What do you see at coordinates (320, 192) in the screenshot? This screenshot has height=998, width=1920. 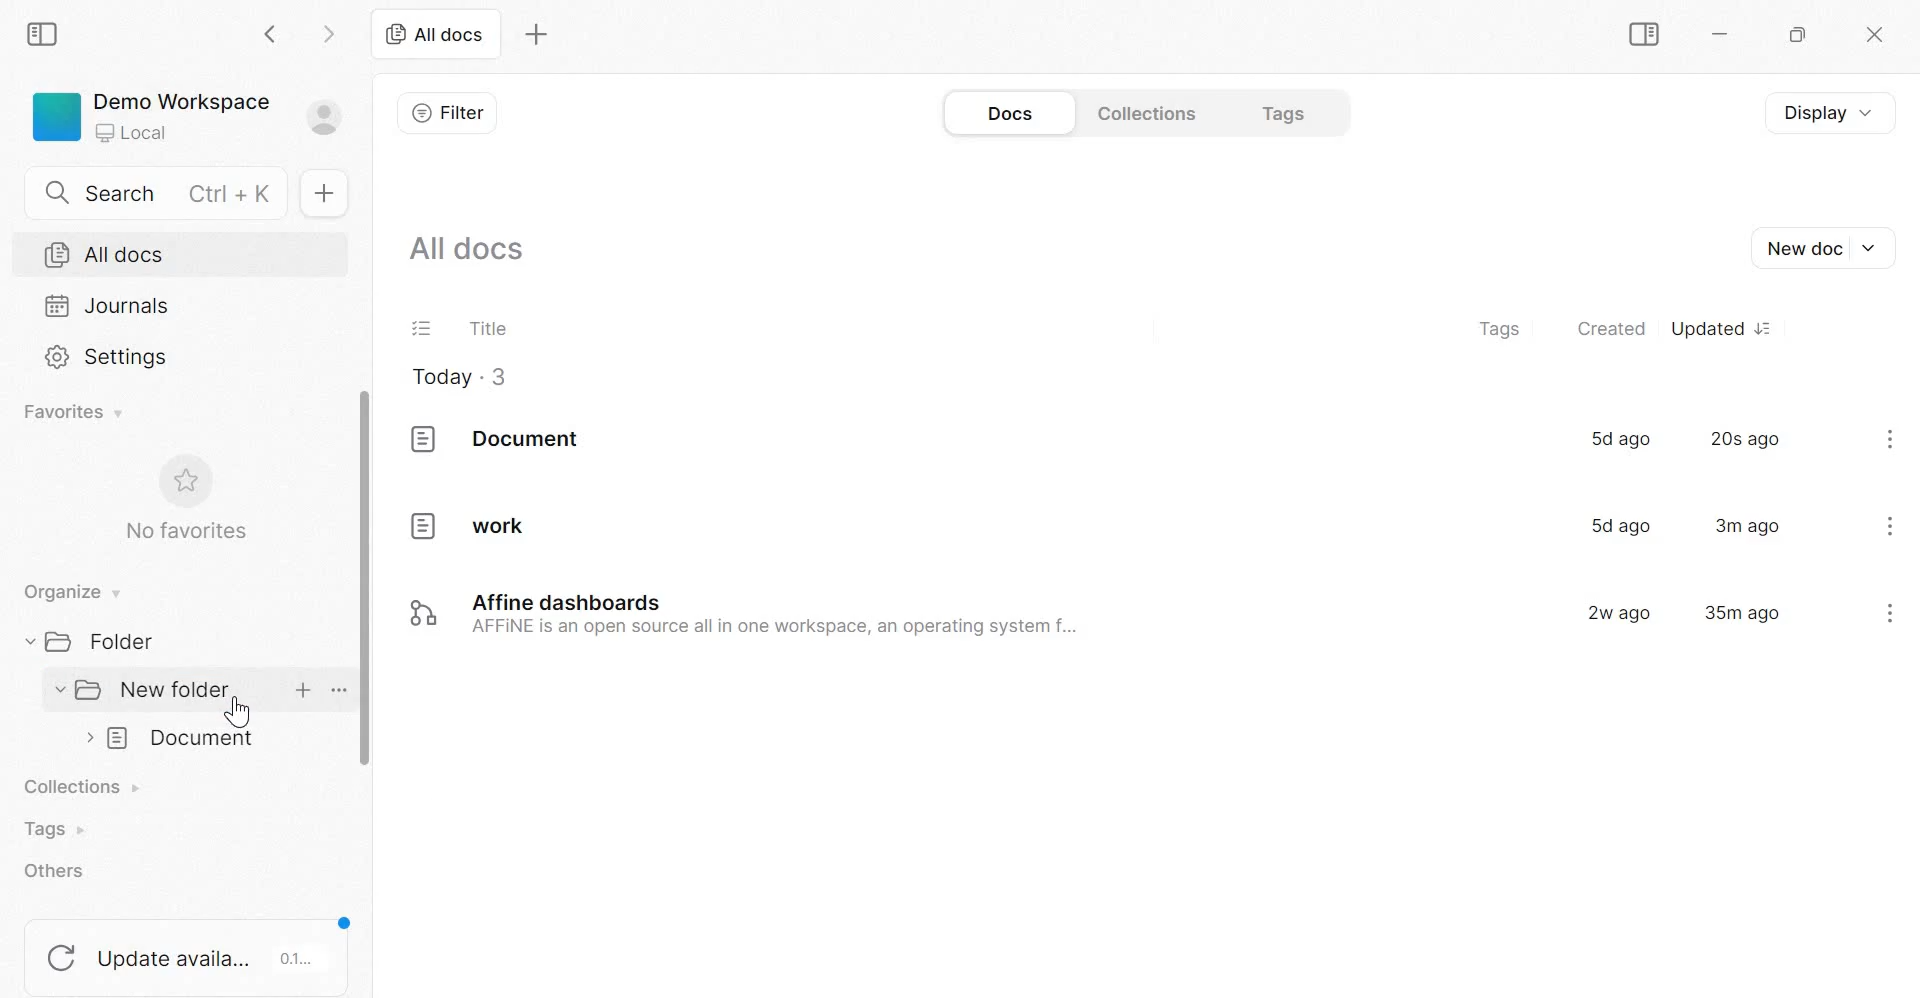 I see `New doc` at bounding box center [320, 192].